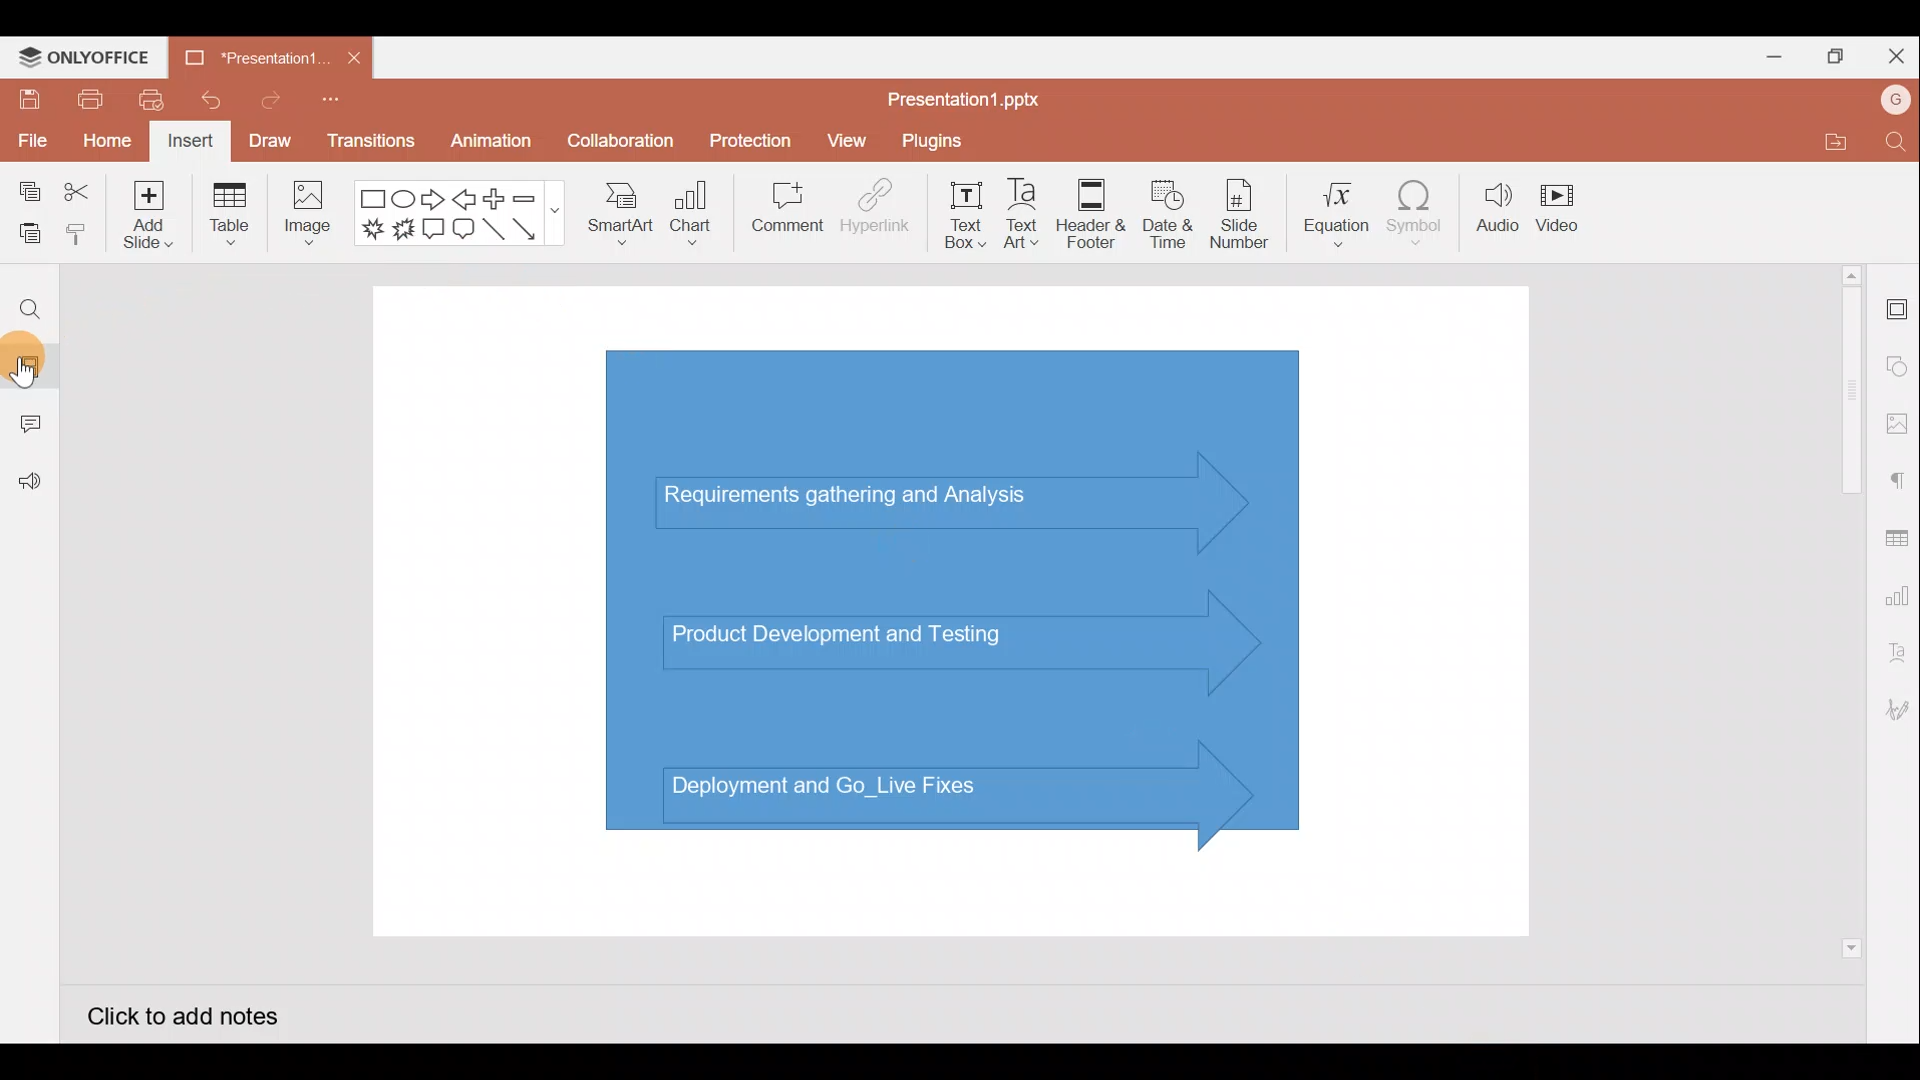 This screenshot has height=1080, width=1920. I want to click on Header & footer, so click(1096, 214).